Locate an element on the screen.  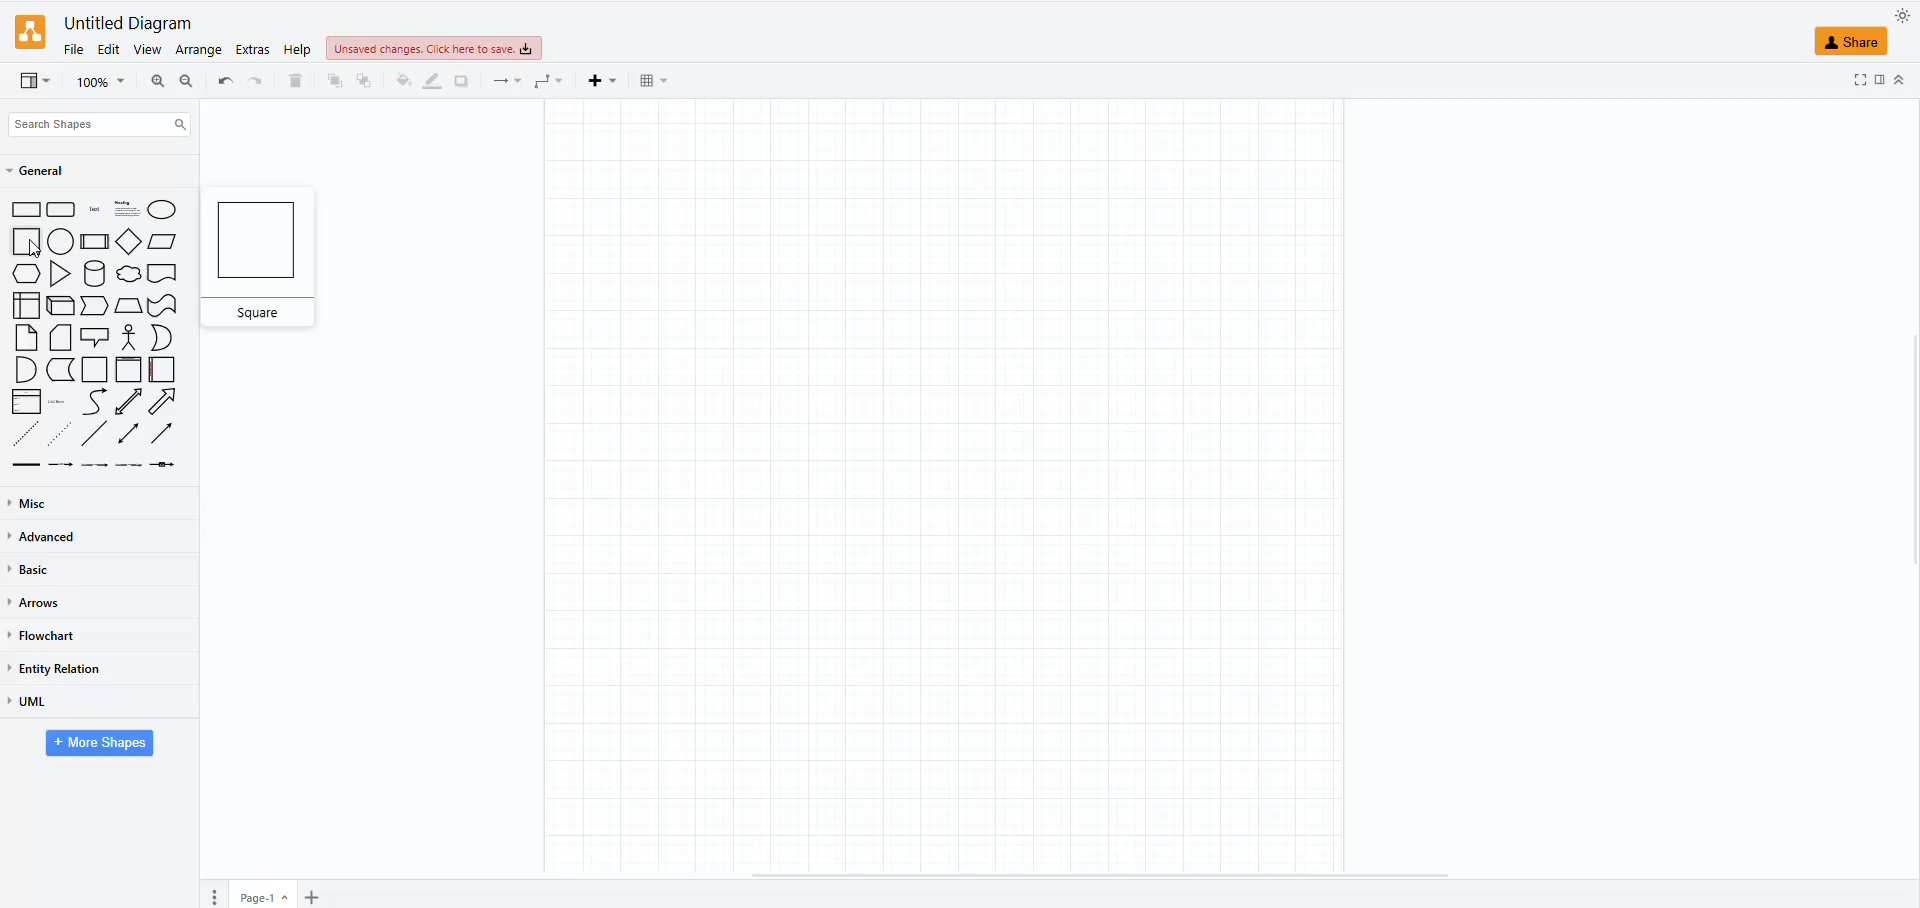
Or is located at coordinates (162, 337).